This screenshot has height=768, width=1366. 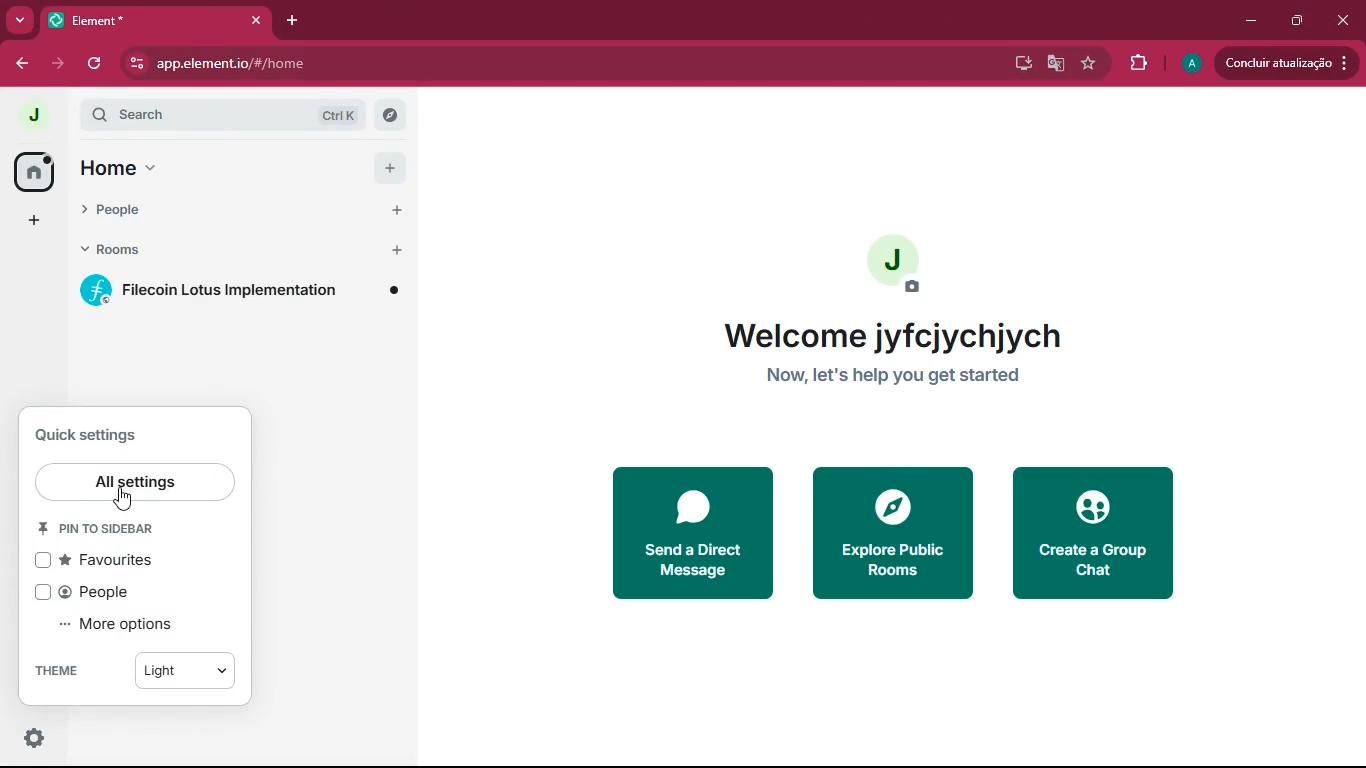 I want to click on Light, so click(x=182, y=671).